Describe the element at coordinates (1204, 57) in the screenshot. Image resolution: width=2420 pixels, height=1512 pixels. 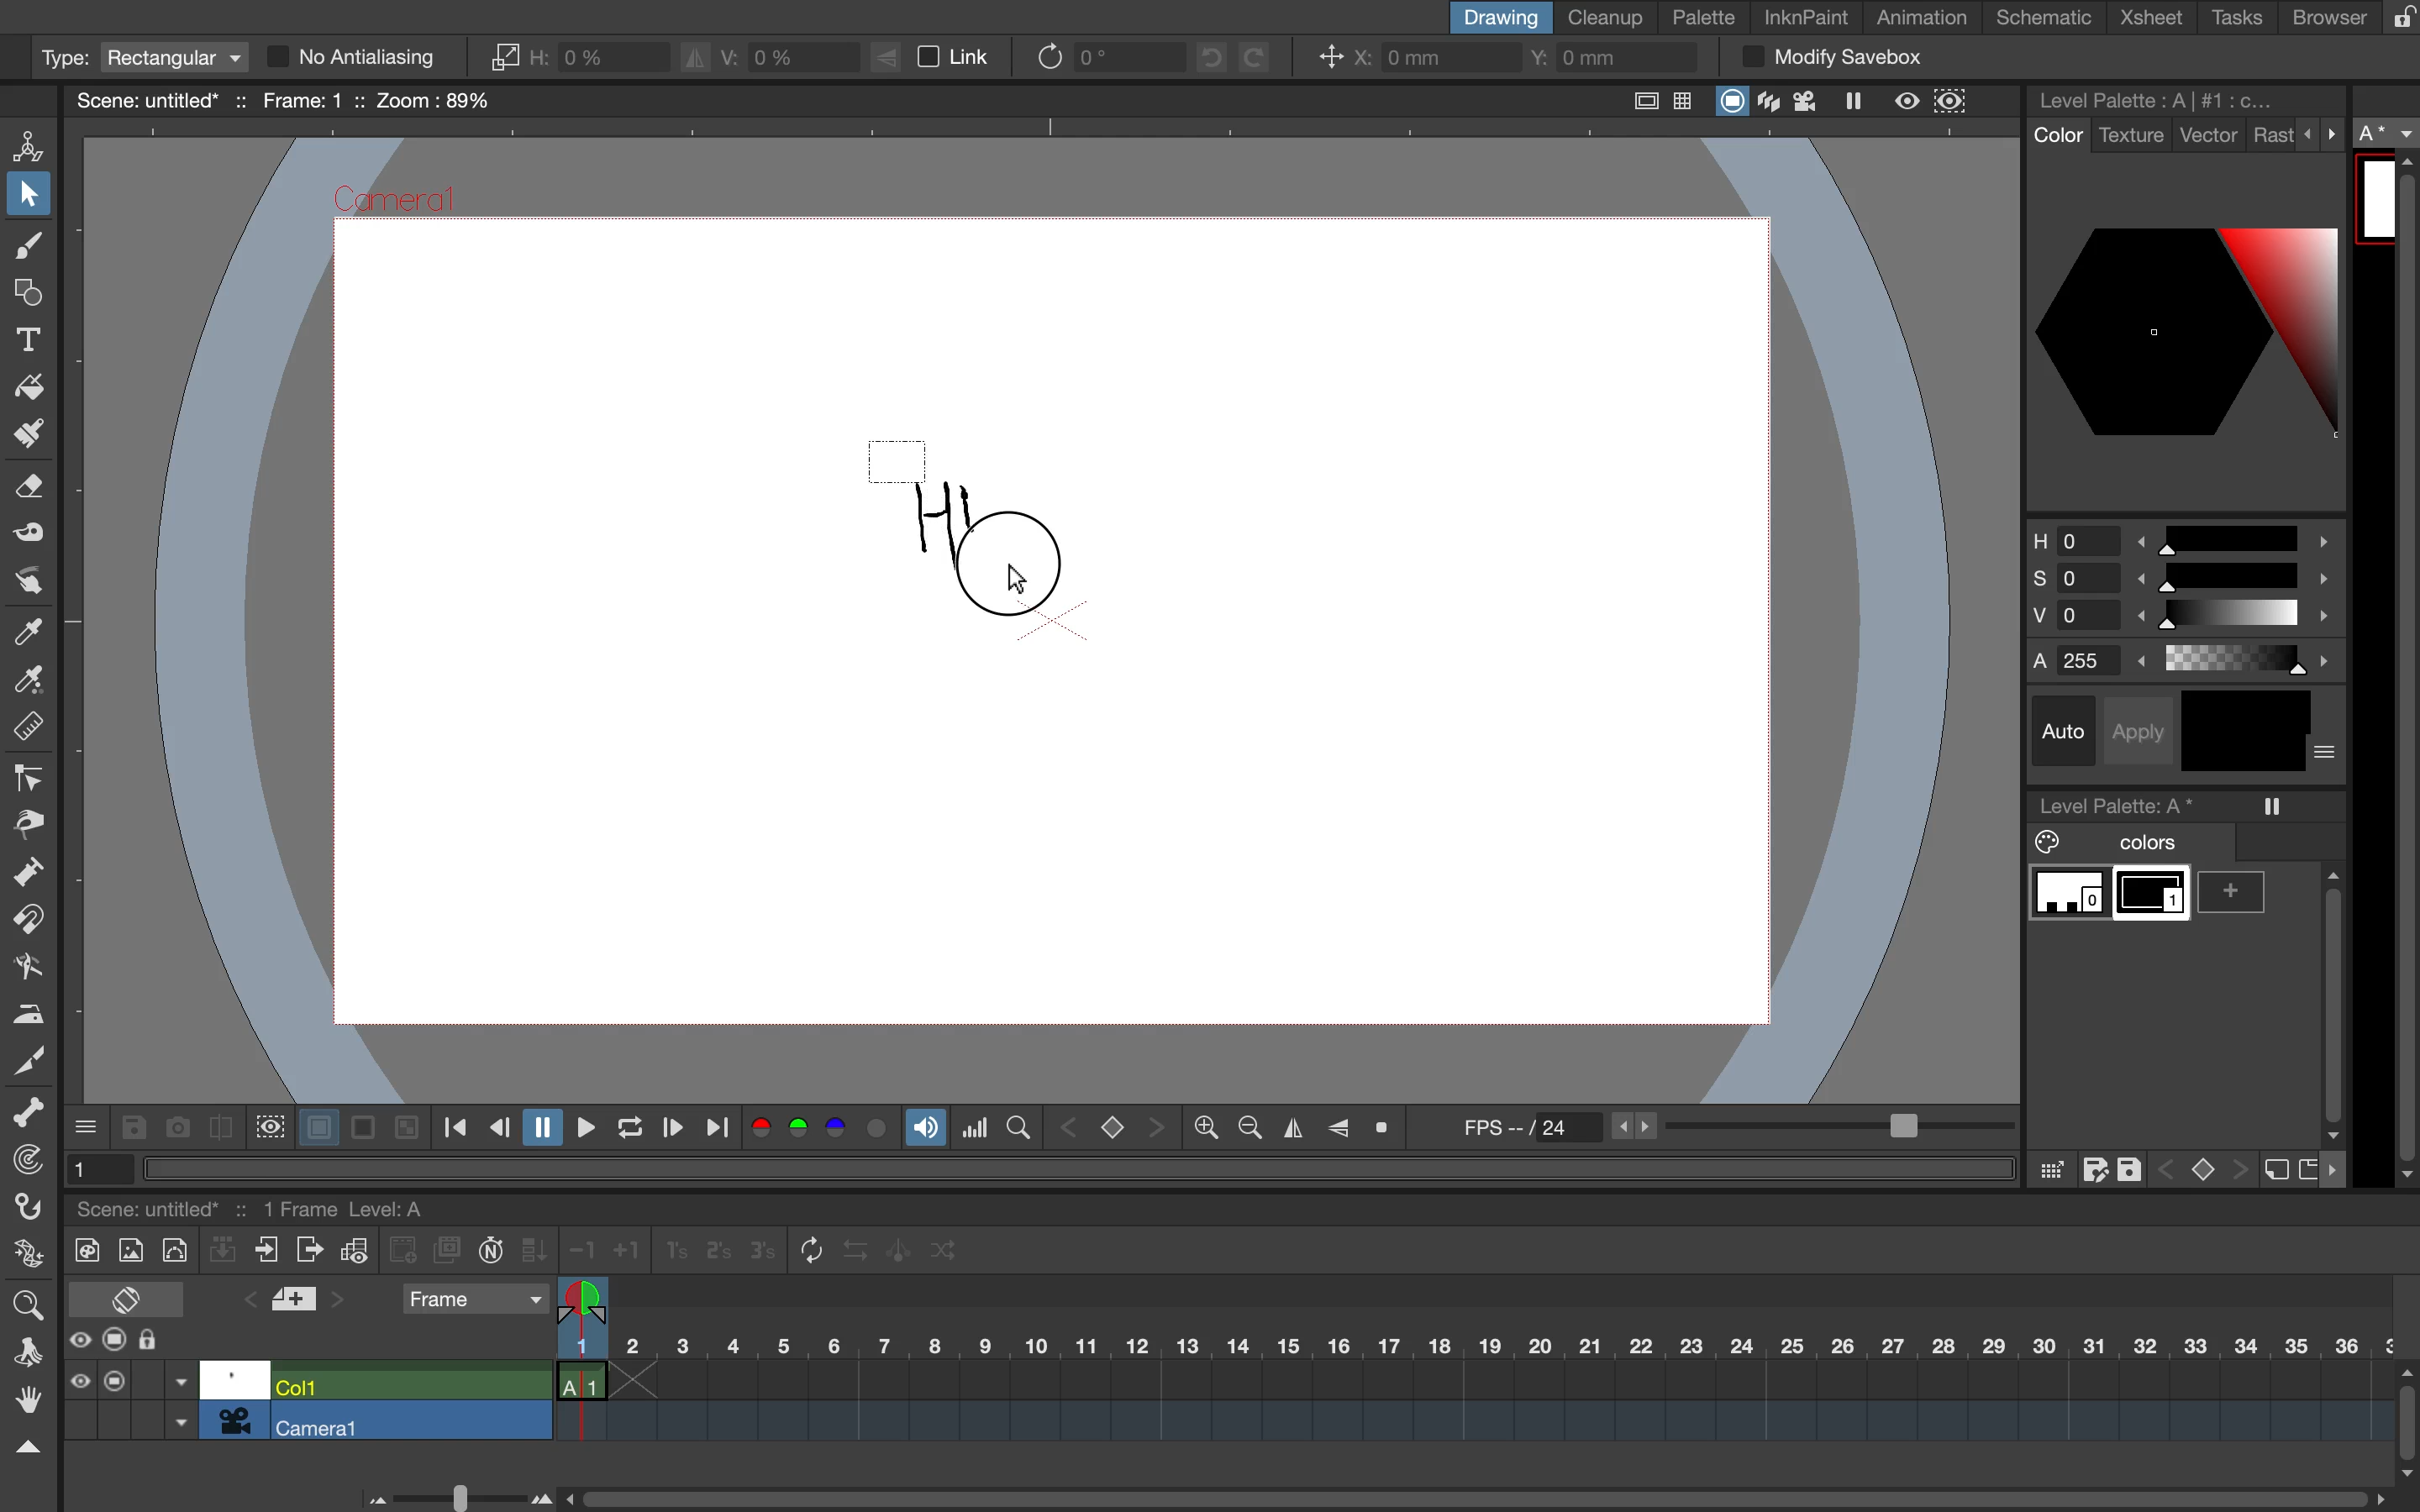
I see `undo` at that location.